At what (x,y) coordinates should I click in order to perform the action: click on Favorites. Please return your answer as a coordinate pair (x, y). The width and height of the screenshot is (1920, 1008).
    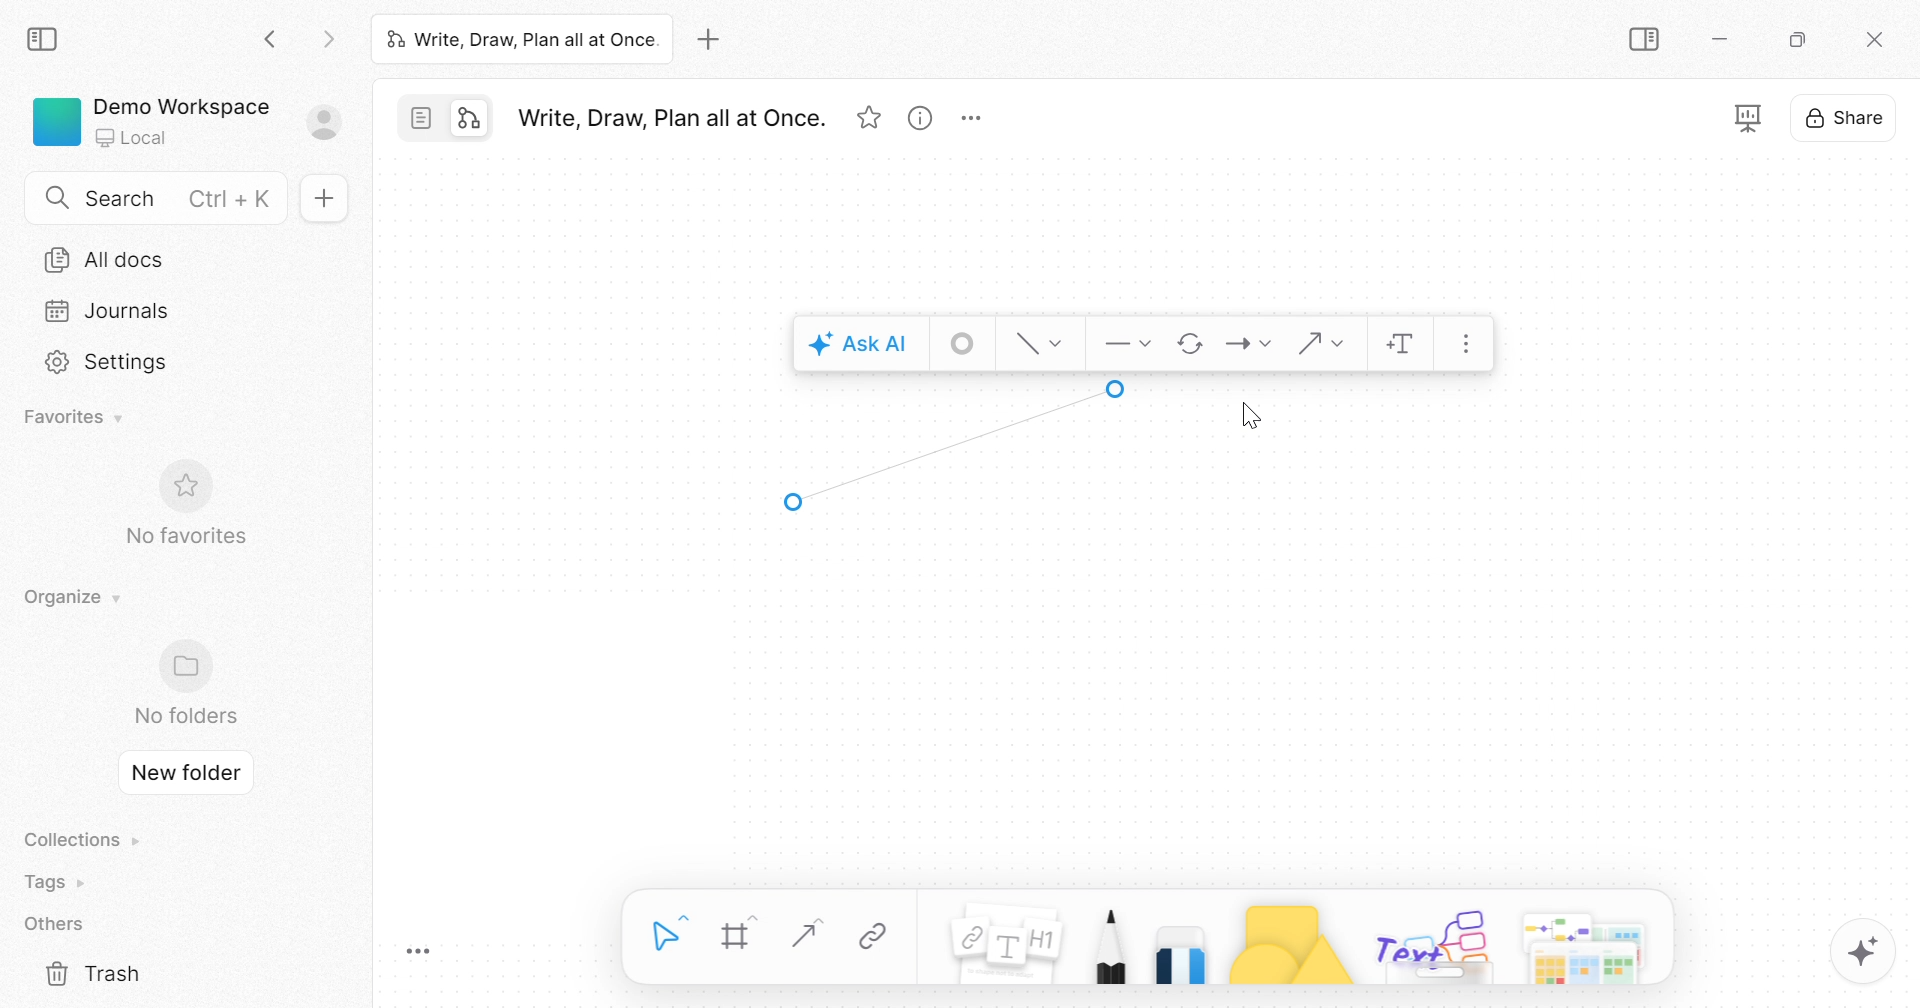
    Looking at the image, I should click on (77, 415).